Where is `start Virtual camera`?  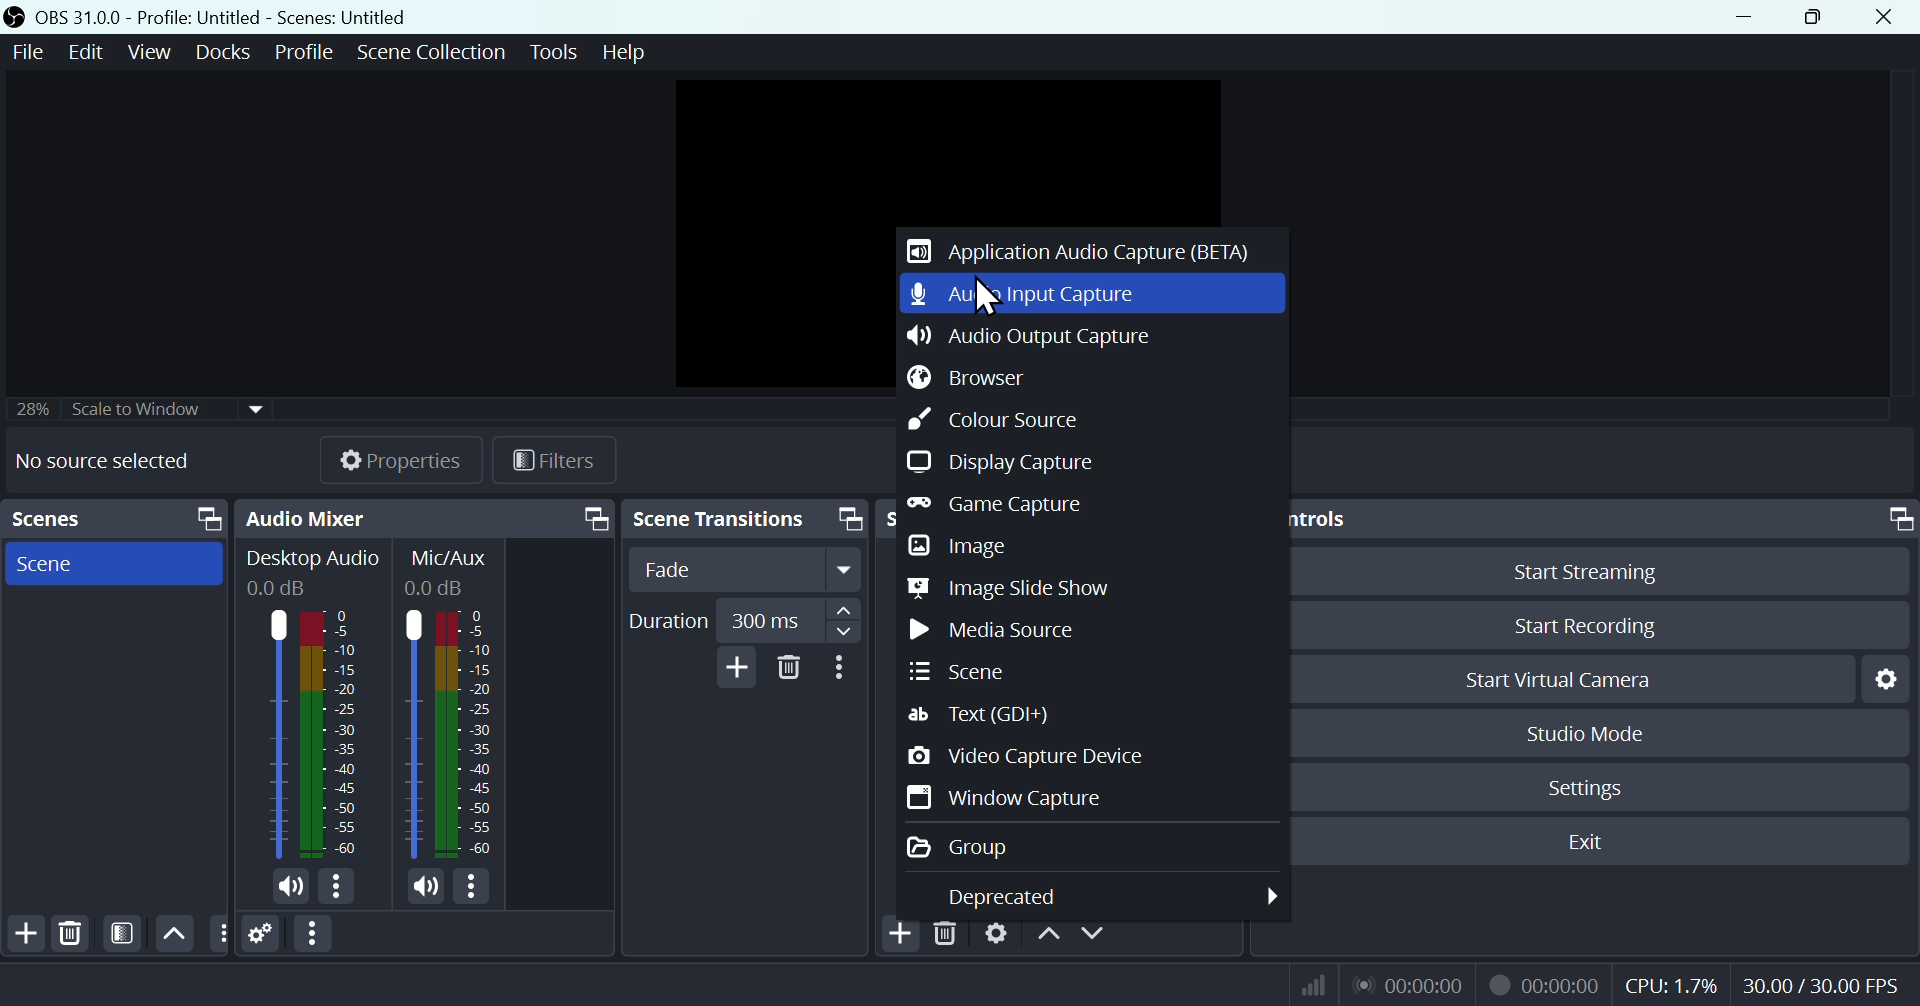
start Virtual camera is located at coordinates (1569, 680).